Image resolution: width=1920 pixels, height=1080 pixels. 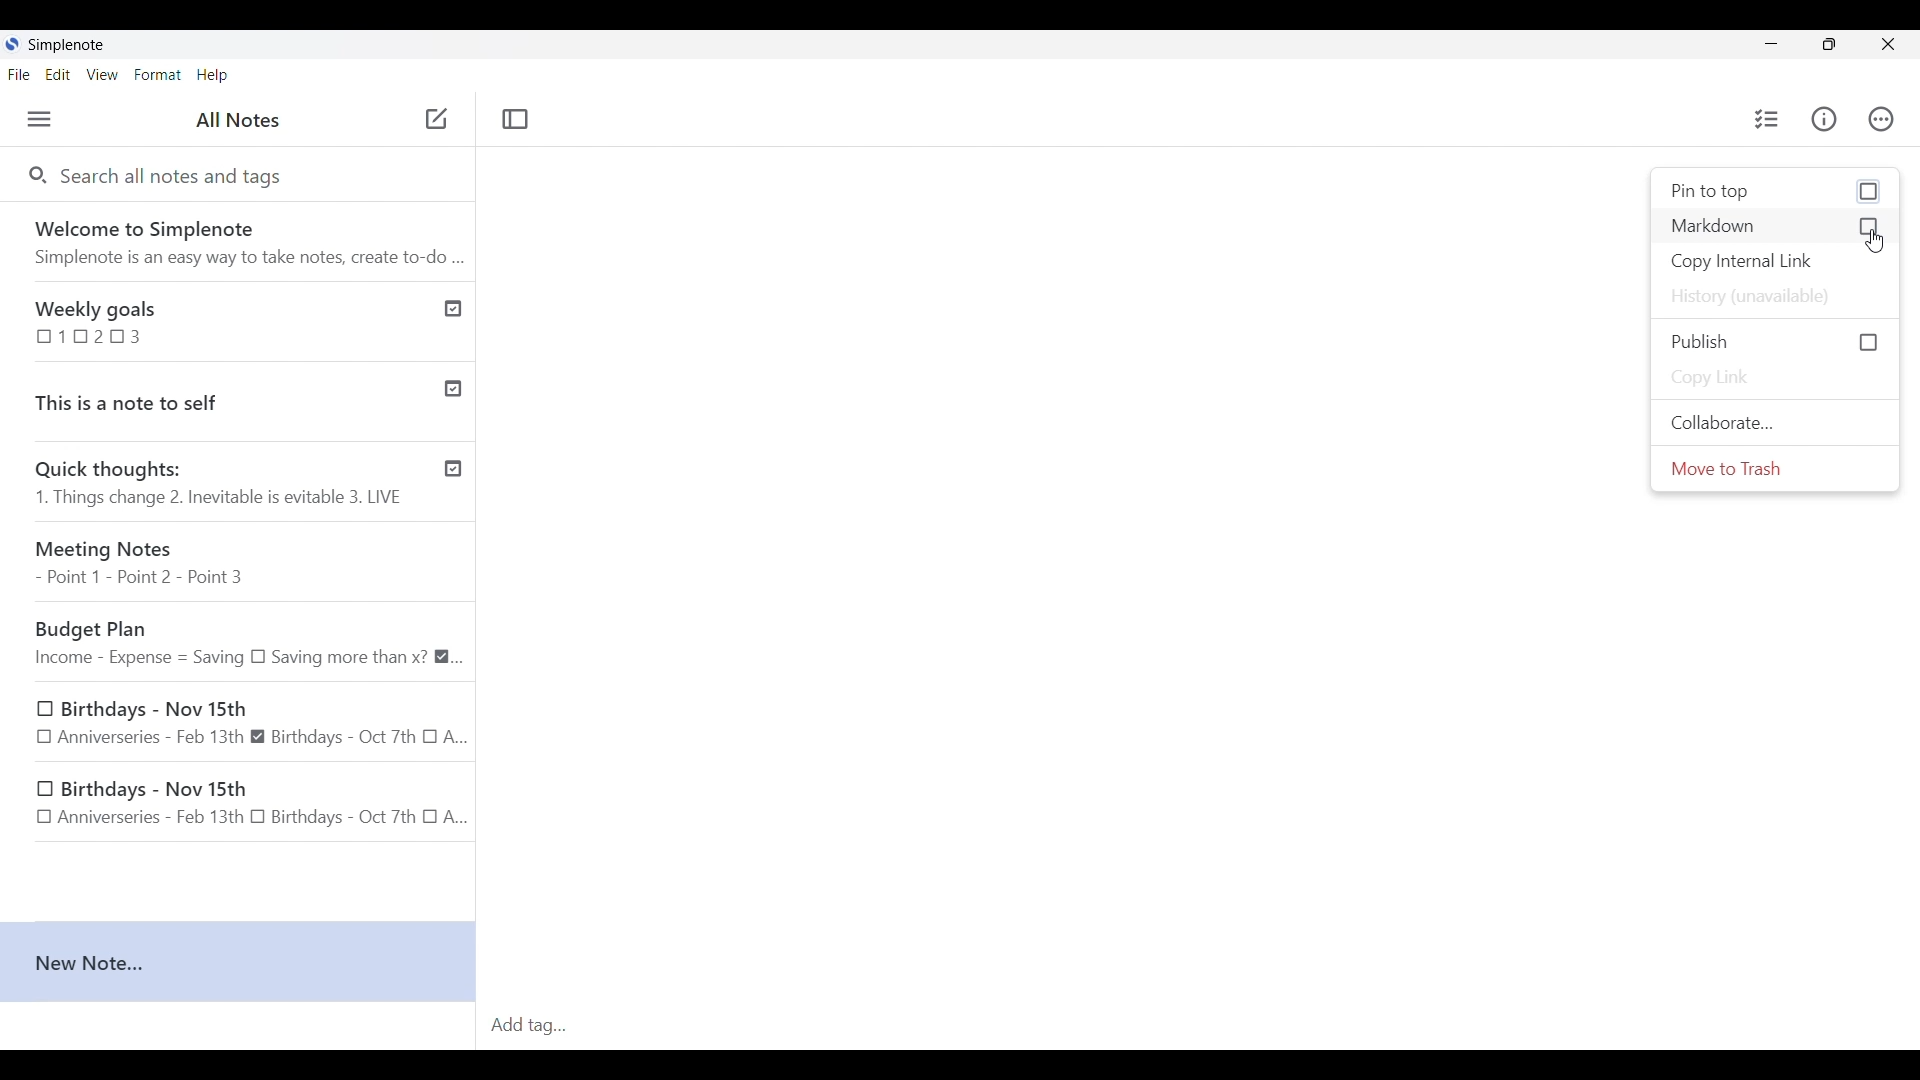 I want to click on Menu, so click(x=39, y=119).